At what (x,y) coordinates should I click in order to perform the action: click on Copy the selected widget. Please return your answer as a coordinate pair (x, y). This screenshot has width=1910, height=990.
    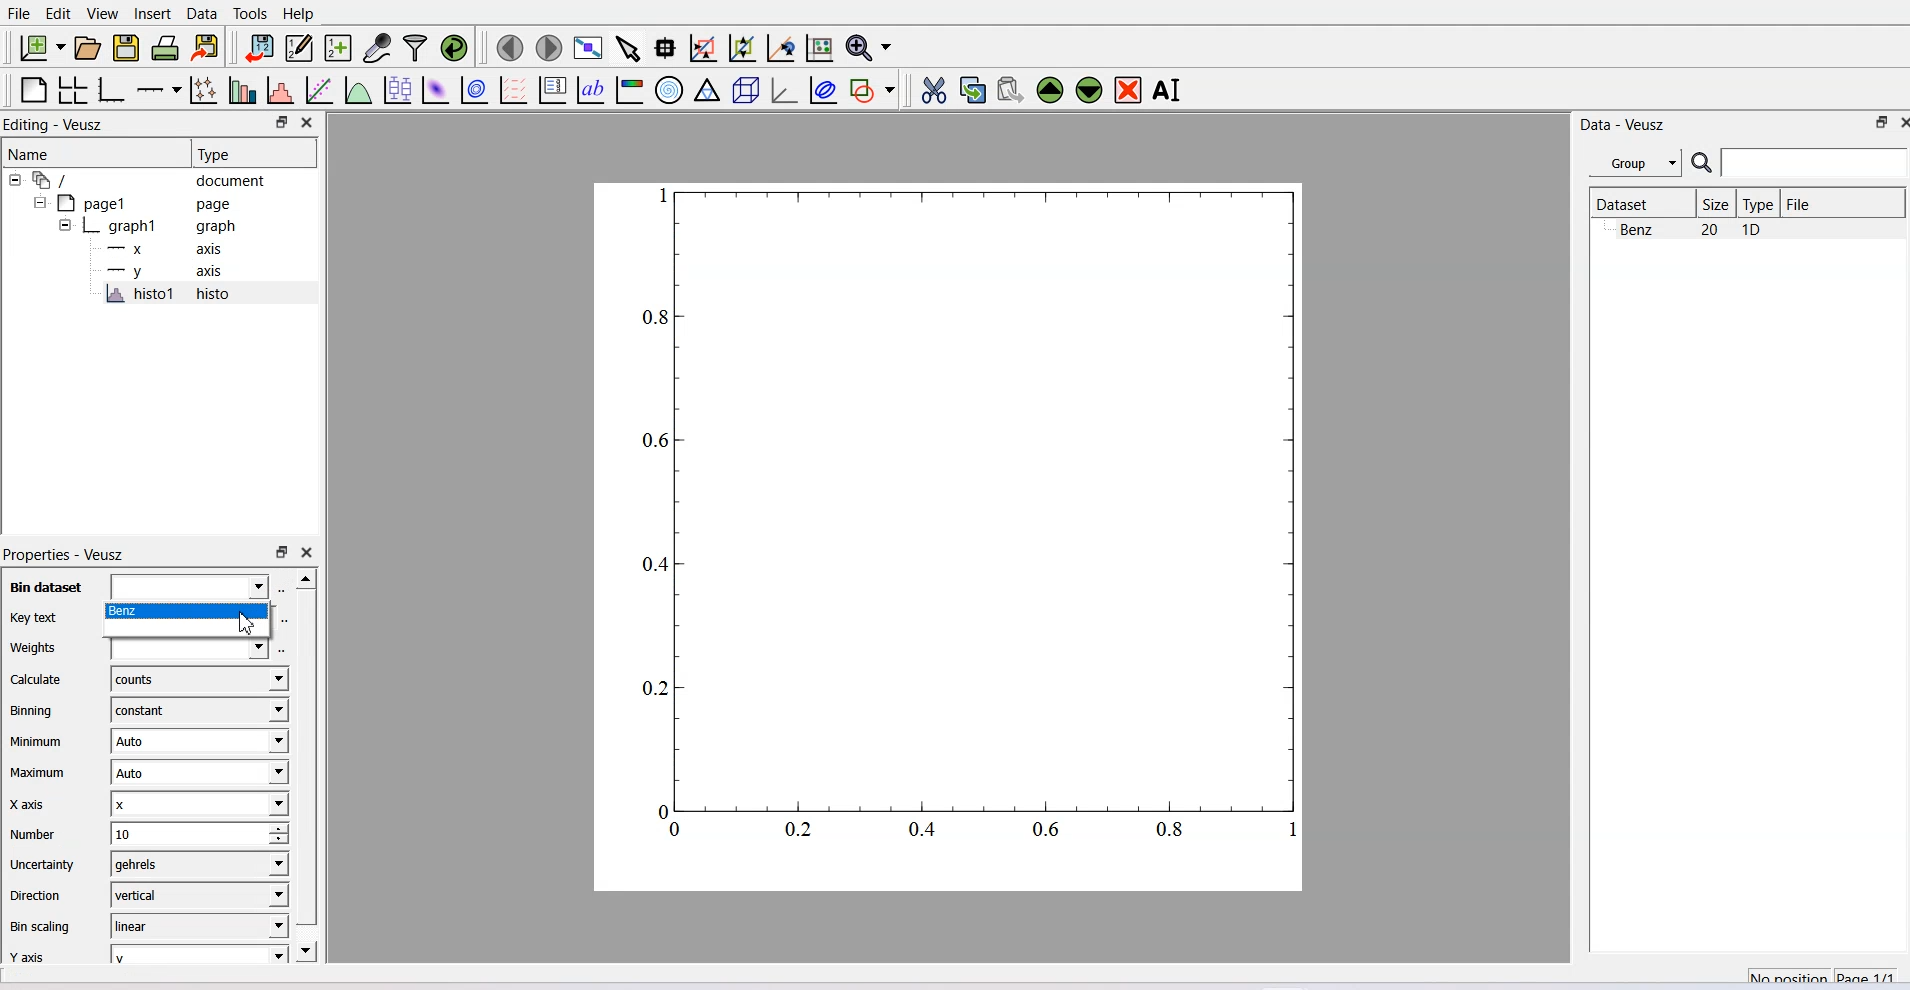
    Looking at the image, I should click on (973, 90).